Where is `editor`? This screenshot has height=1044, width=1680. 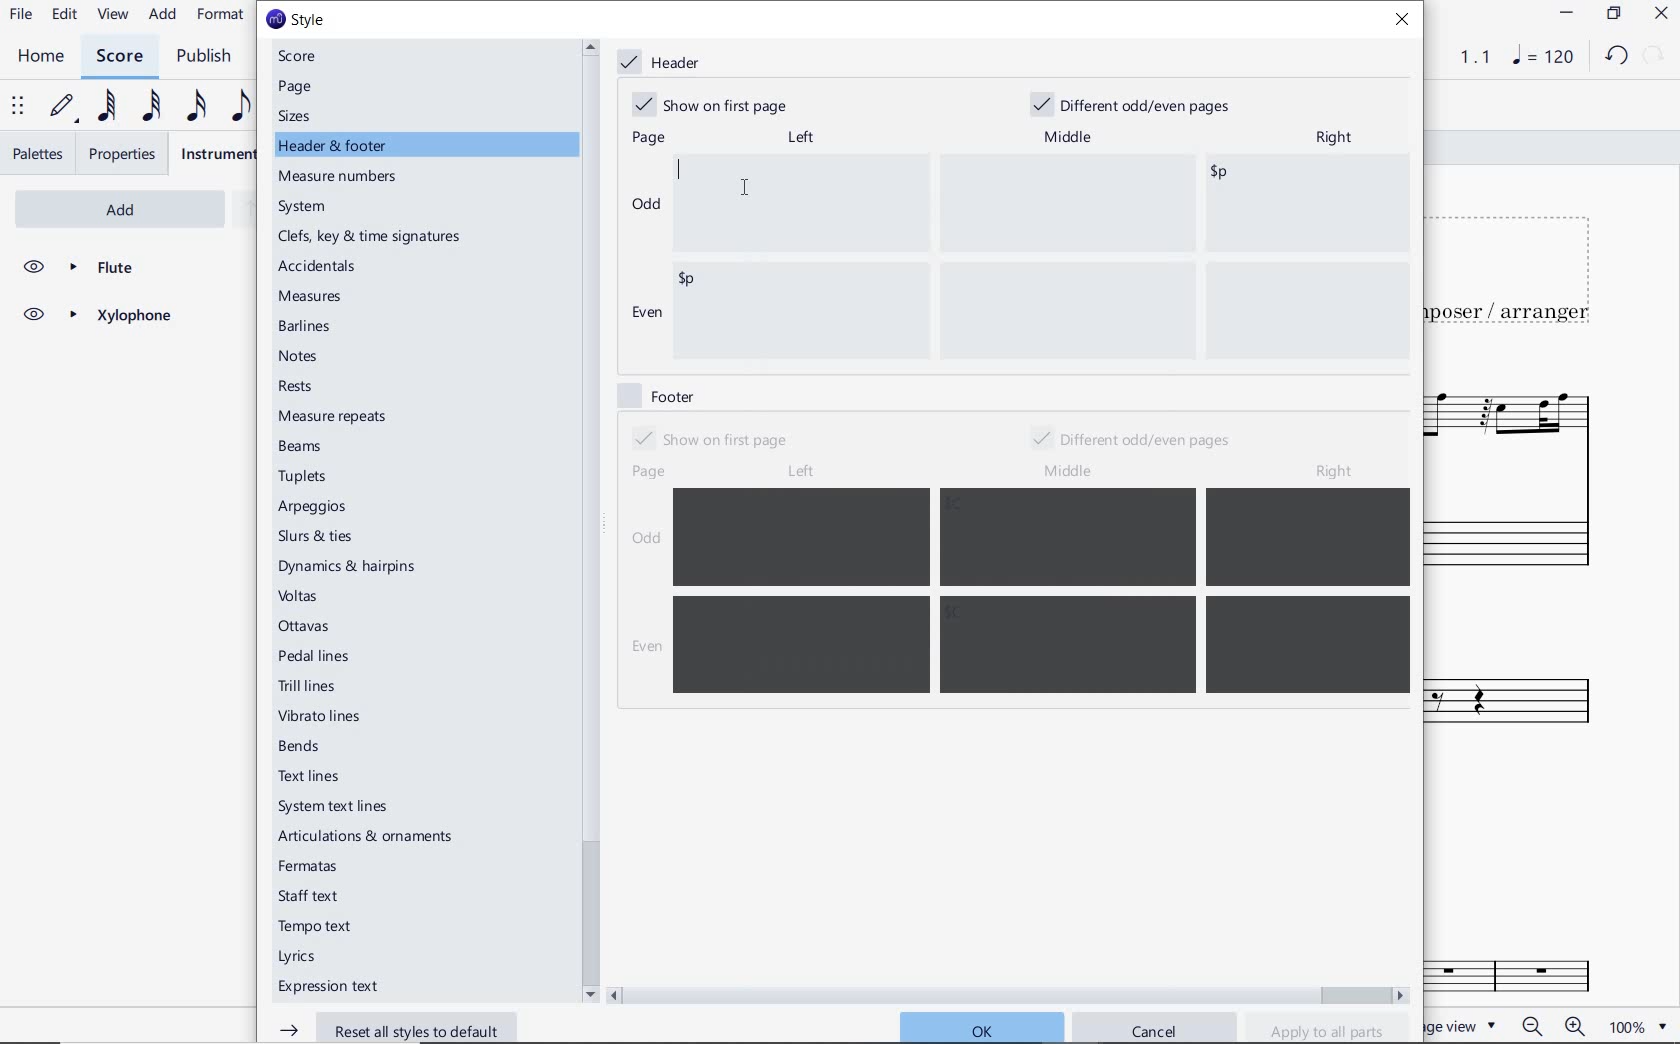
editor is located at coordinates (685, 172).